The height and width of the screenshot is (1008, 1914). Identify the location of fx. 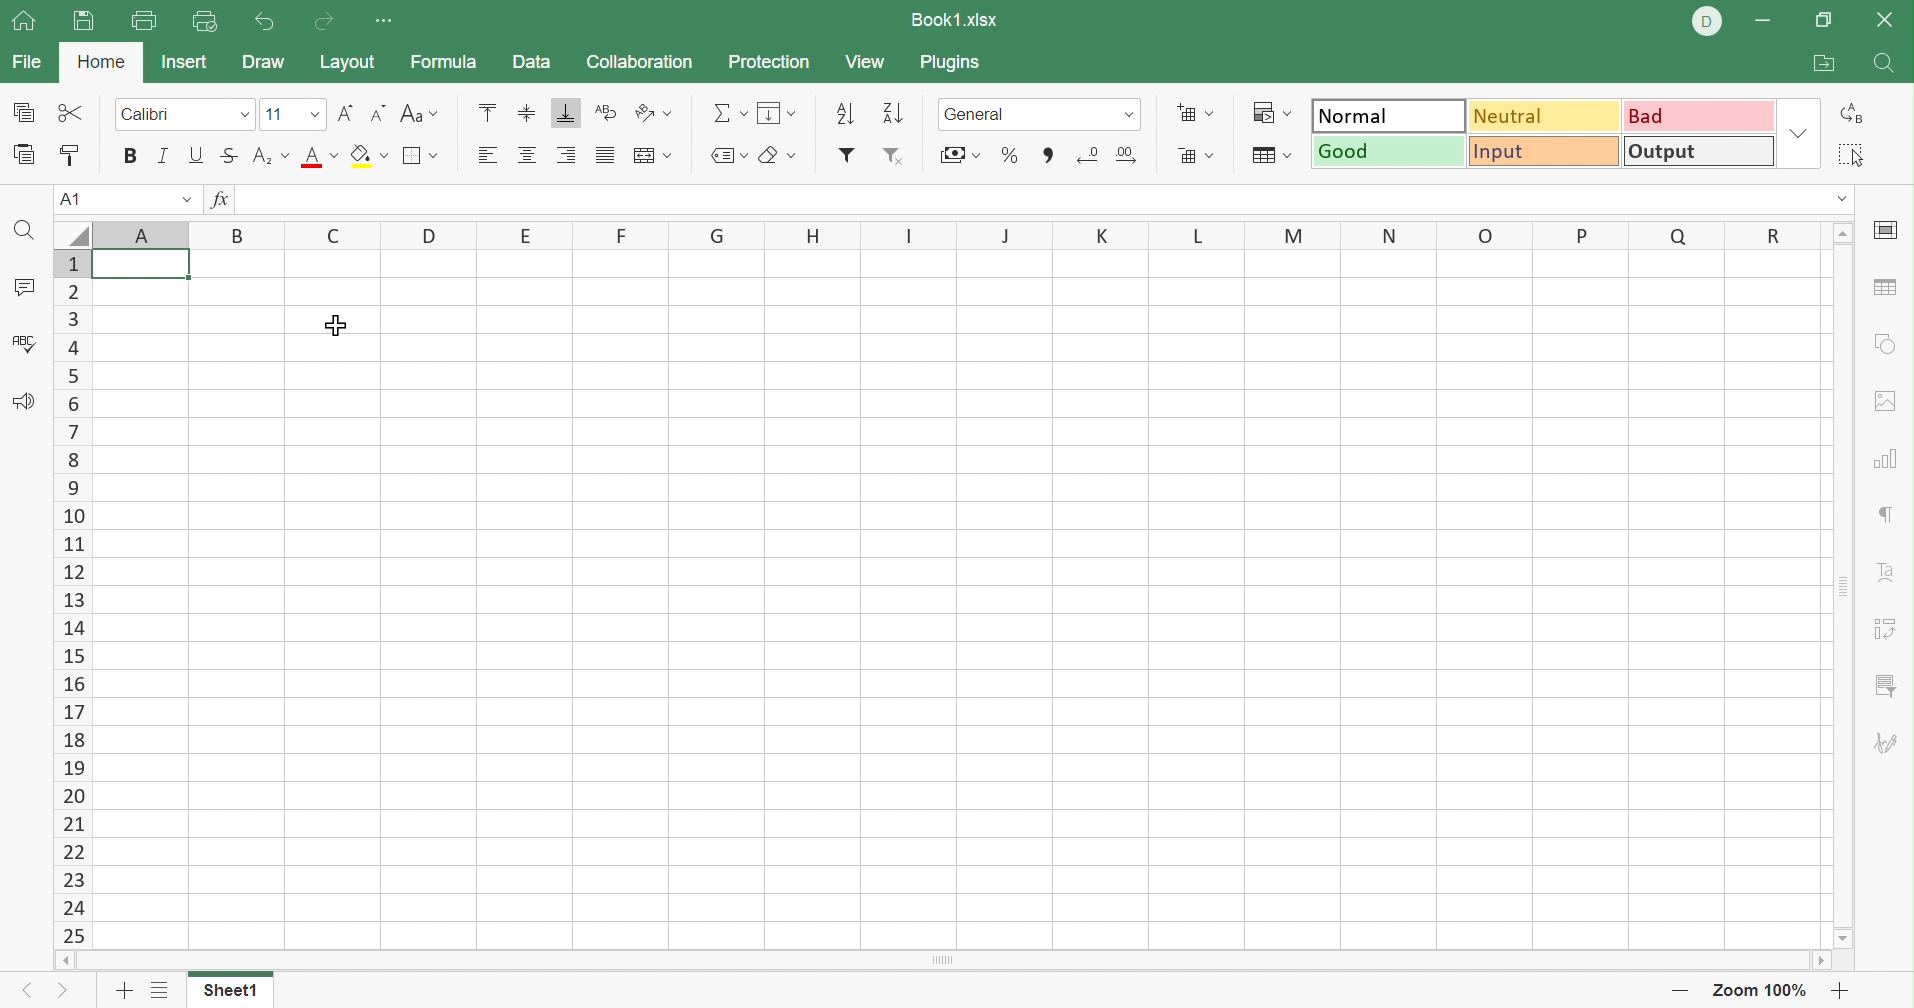
(225, 199).